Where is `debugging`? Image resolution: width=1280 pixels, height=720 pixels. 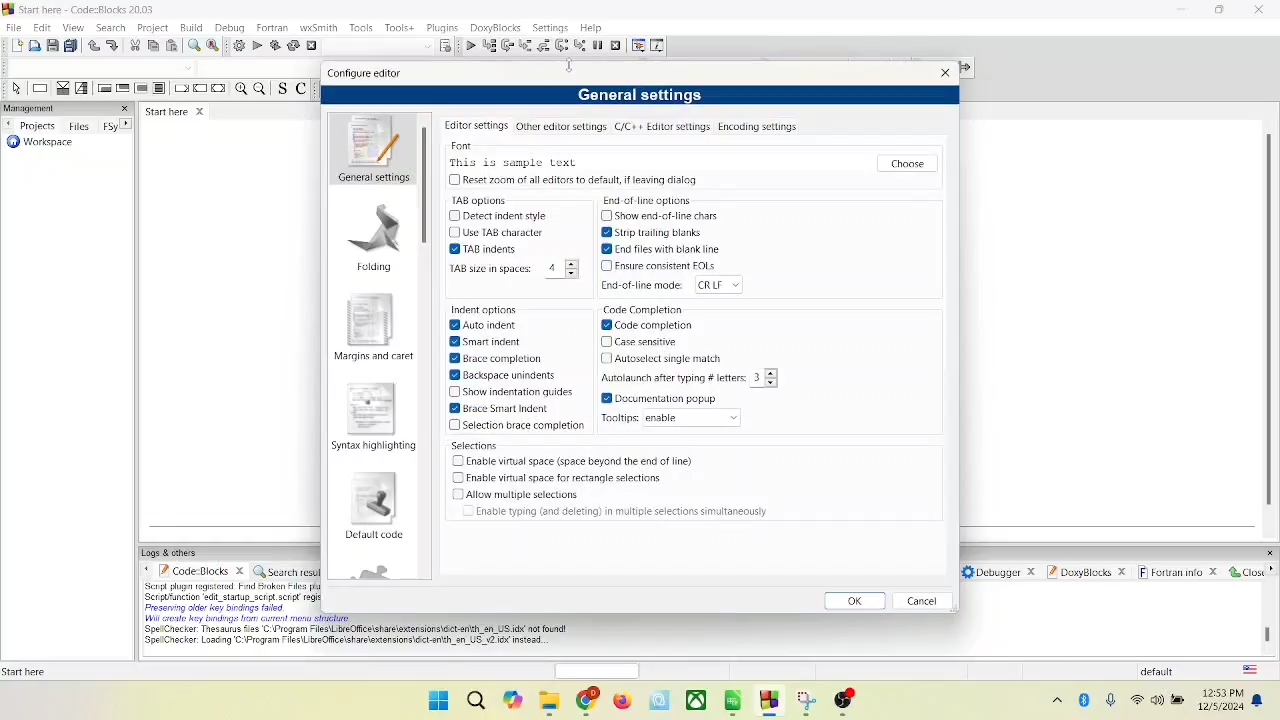
debugging is located at coordinates (637, 44).